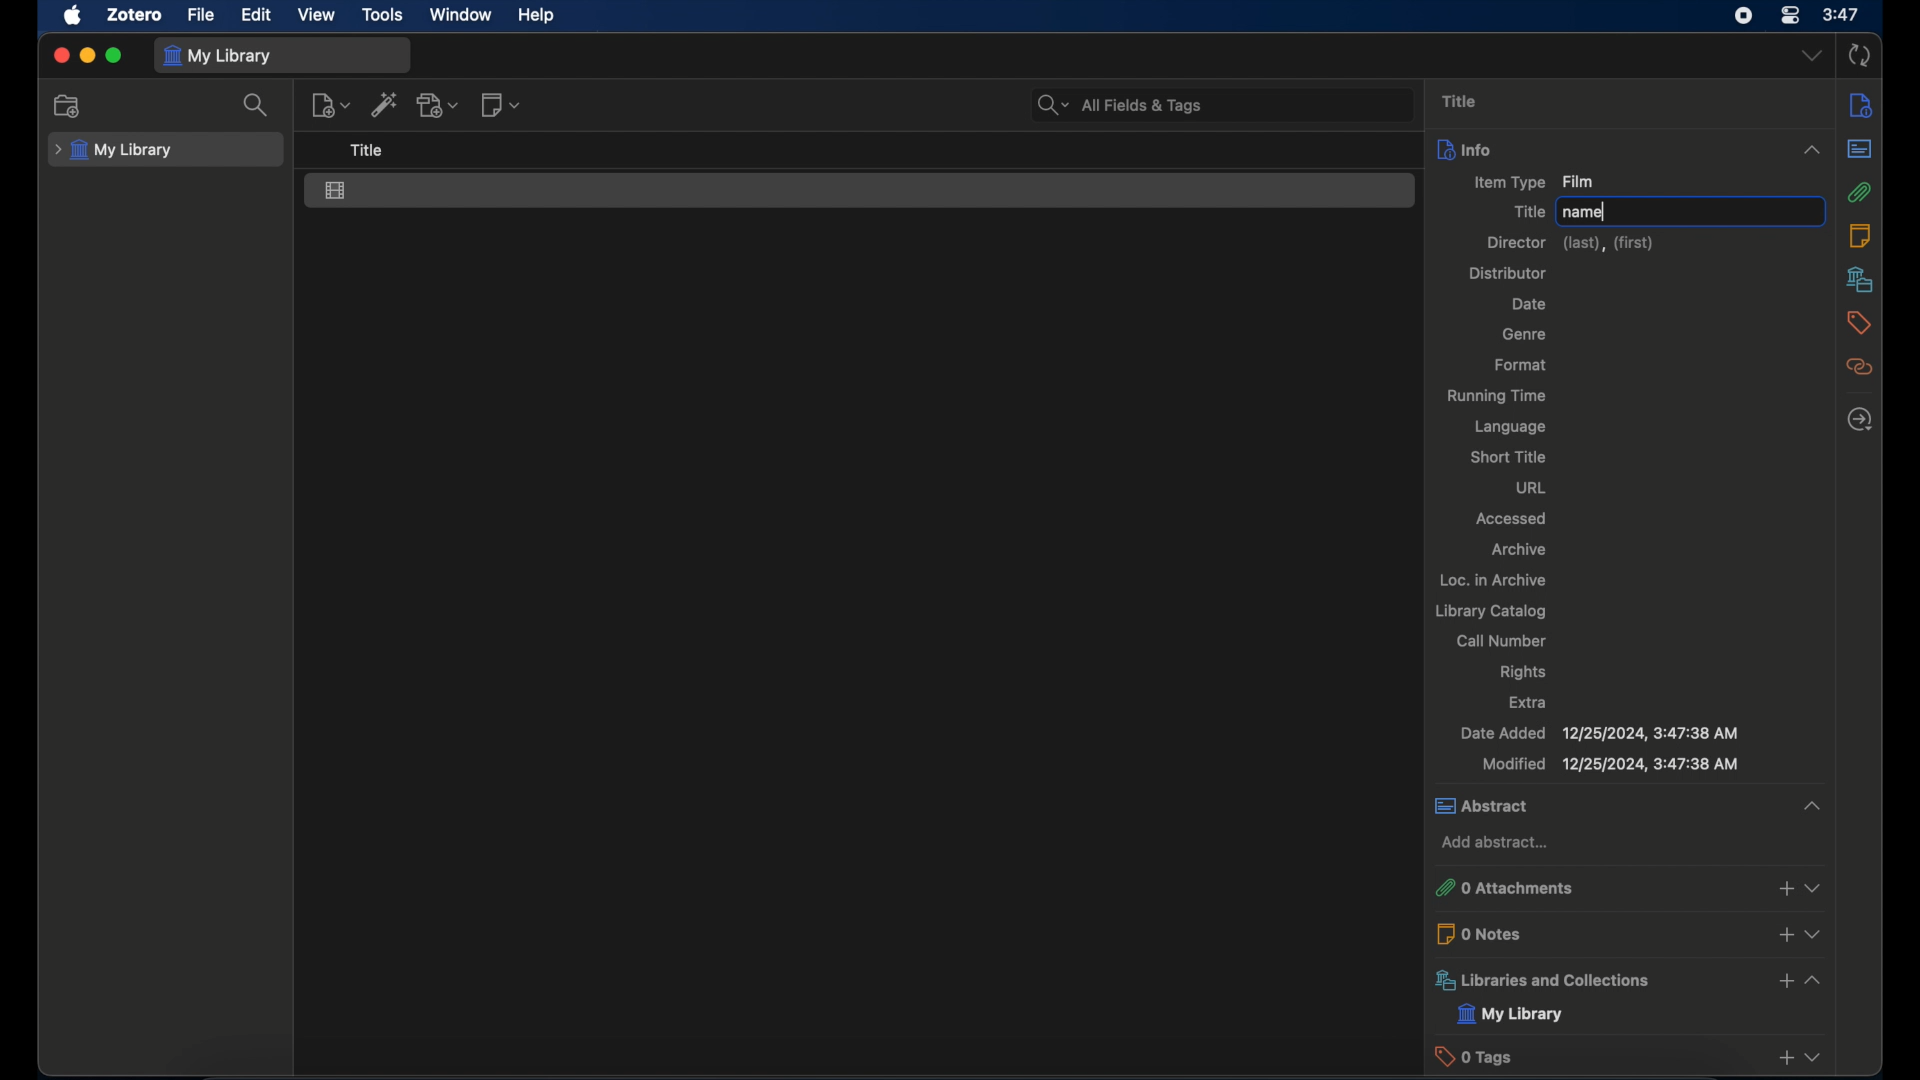 The width and height of the screenshot is (1920, 1080). Describe the element at coordinates (1596, 732) in the screenshot. I see `date added` at that location.